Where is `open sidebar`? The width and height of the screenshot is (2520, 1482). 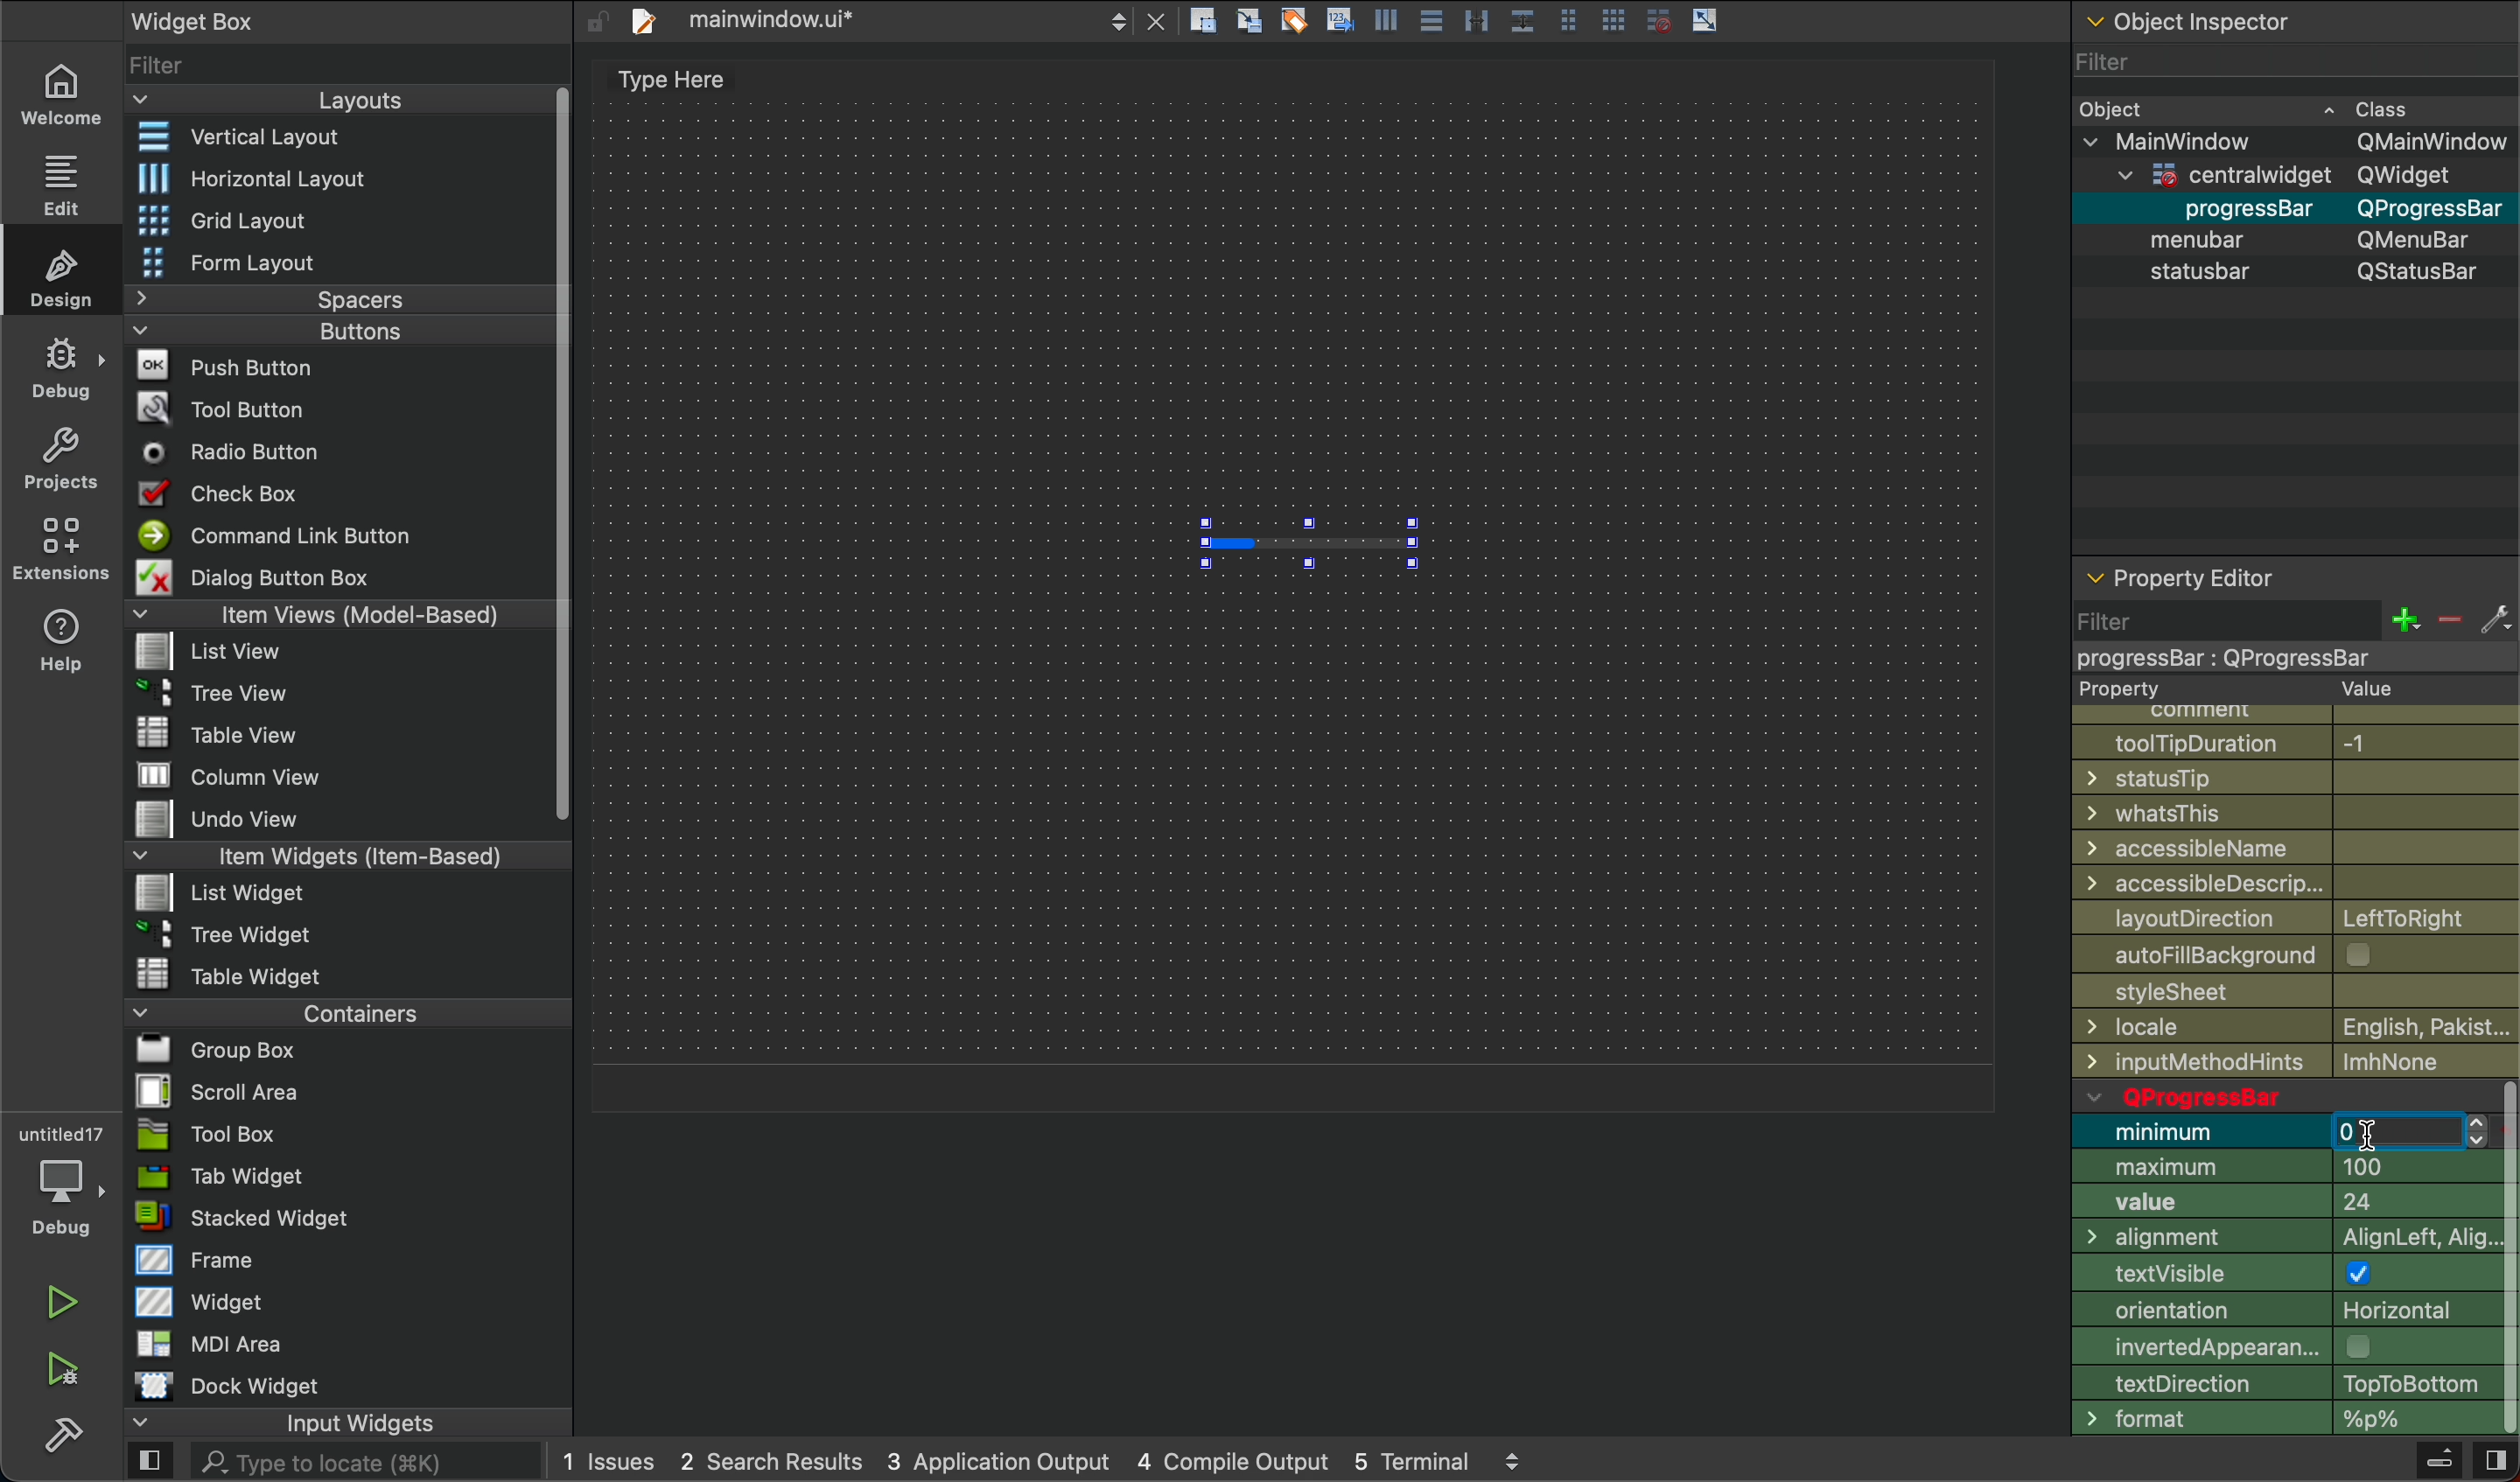
open sidebar is located at coordinates (150, 1463).